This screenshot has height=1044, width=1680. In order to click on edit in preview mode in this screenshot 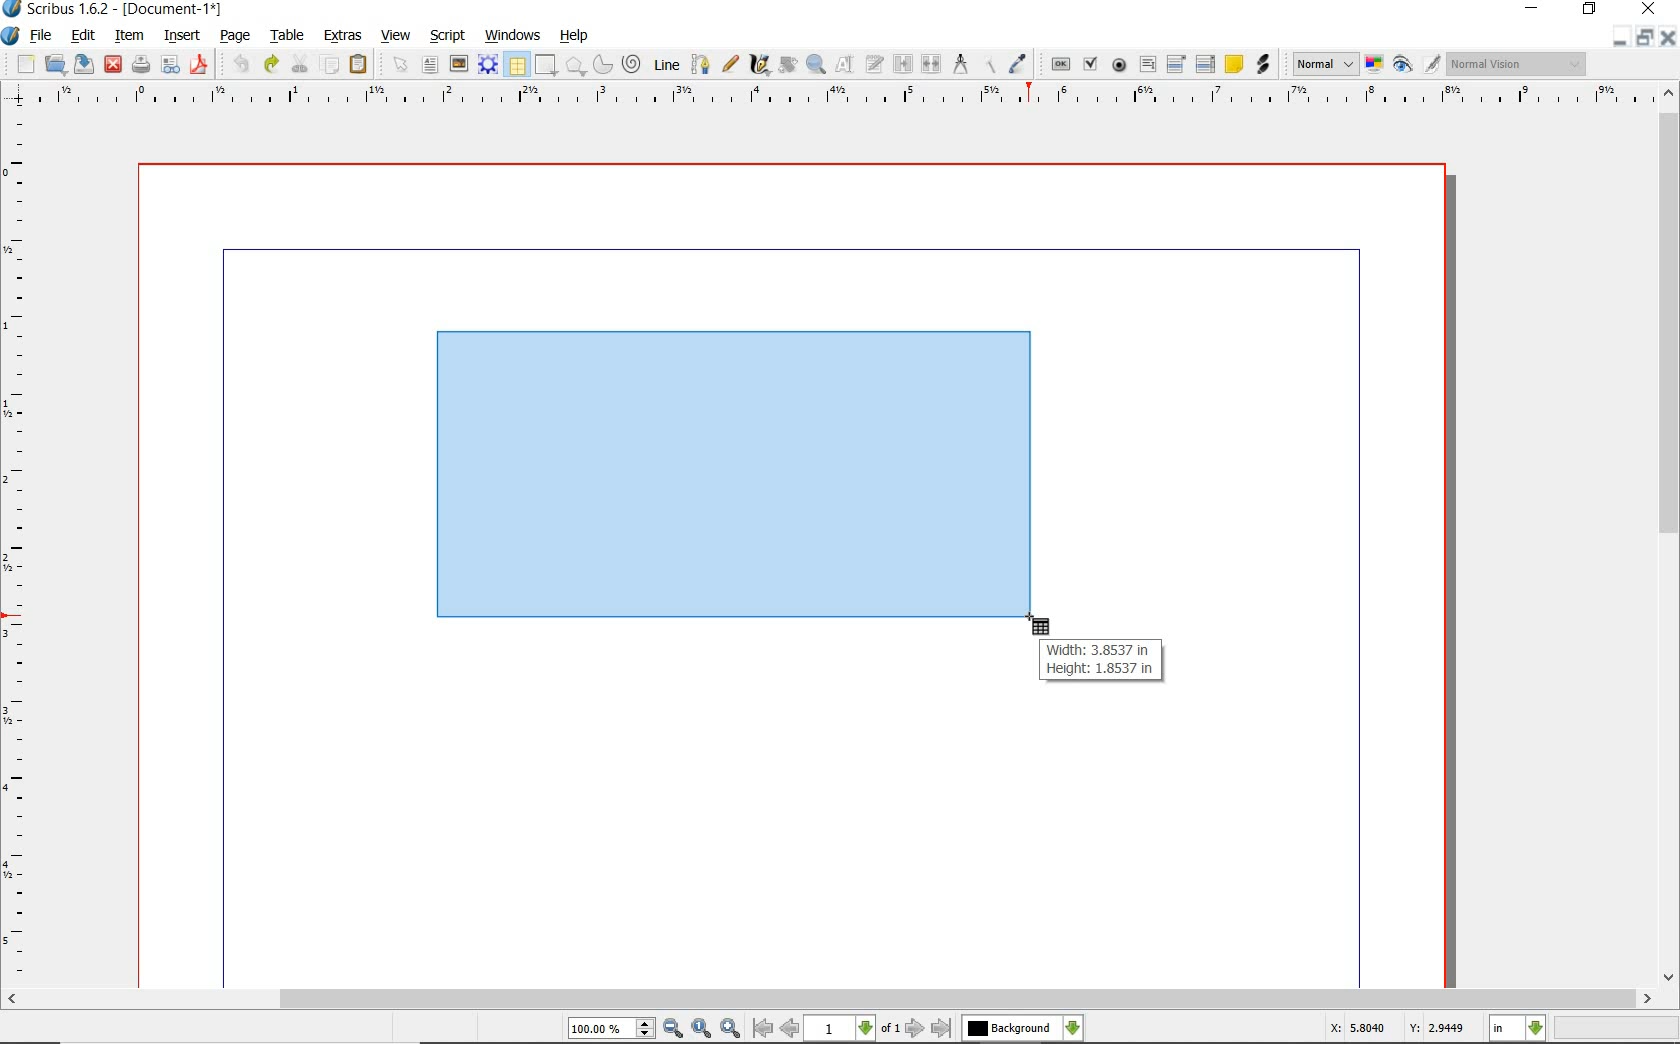, I will do `click(1431, 65)`.